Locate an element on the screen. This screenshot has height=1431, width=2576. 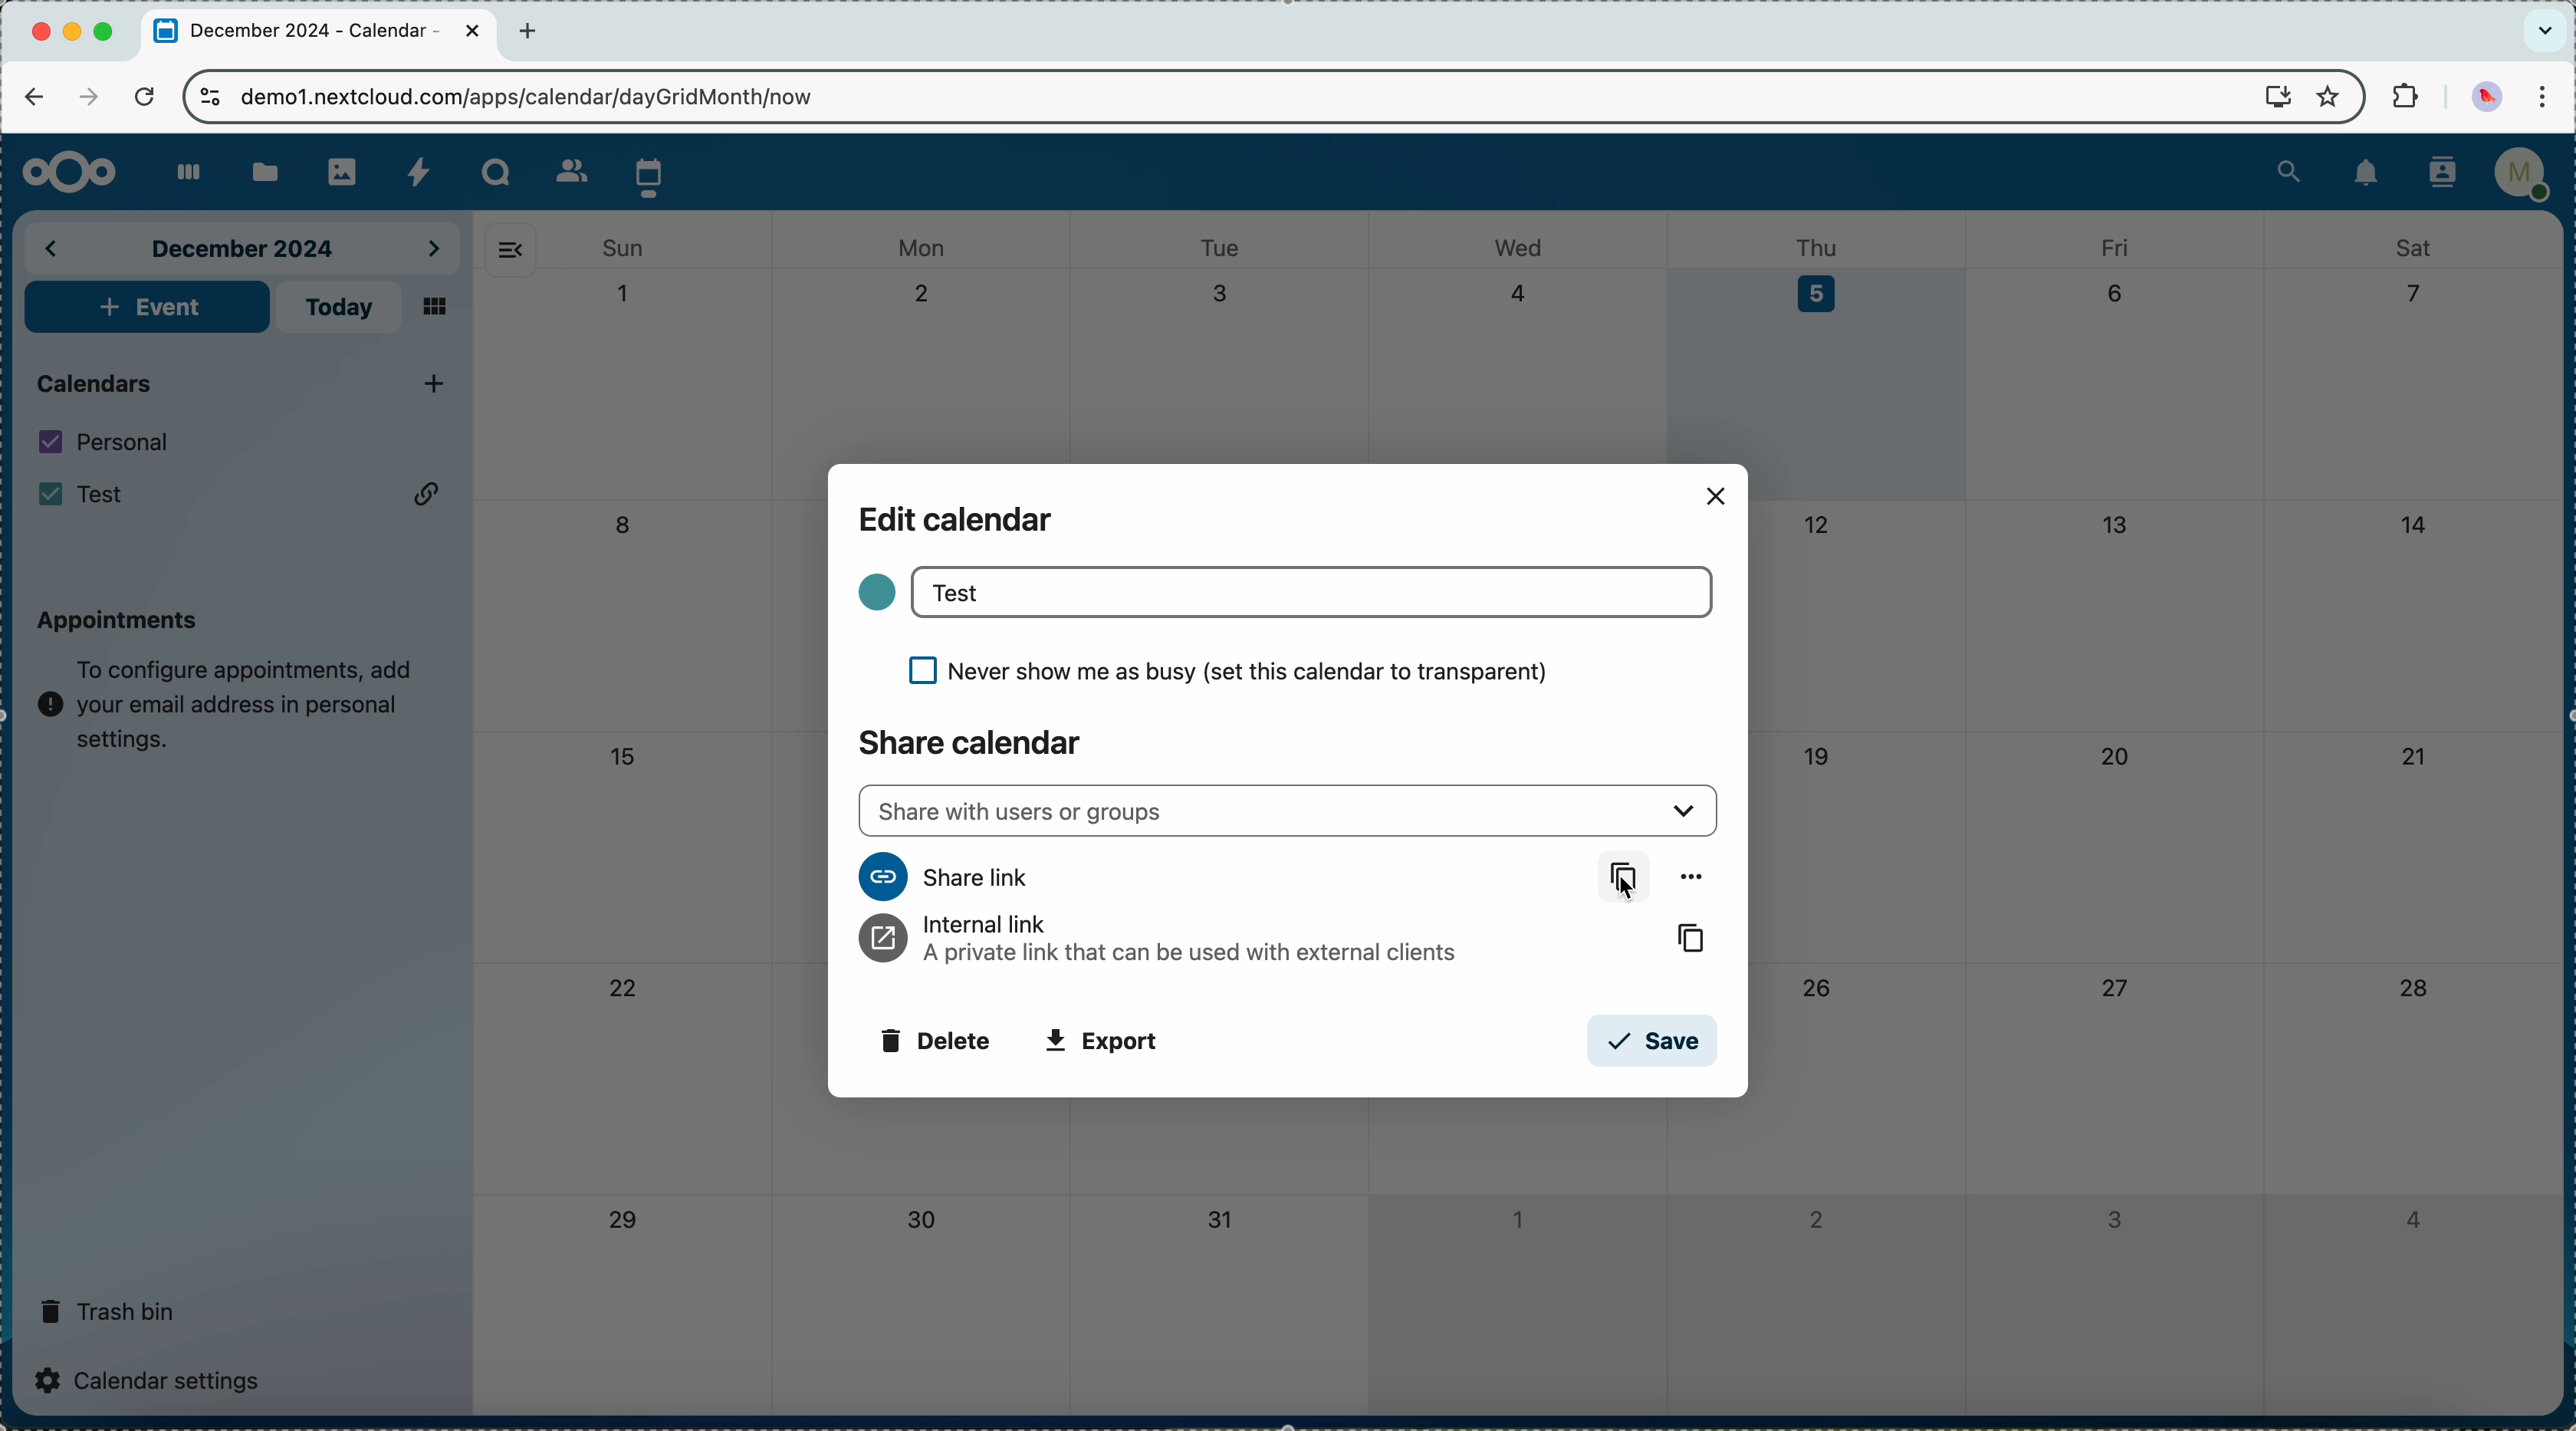
close Chrome is located at coordinates (40, 33).